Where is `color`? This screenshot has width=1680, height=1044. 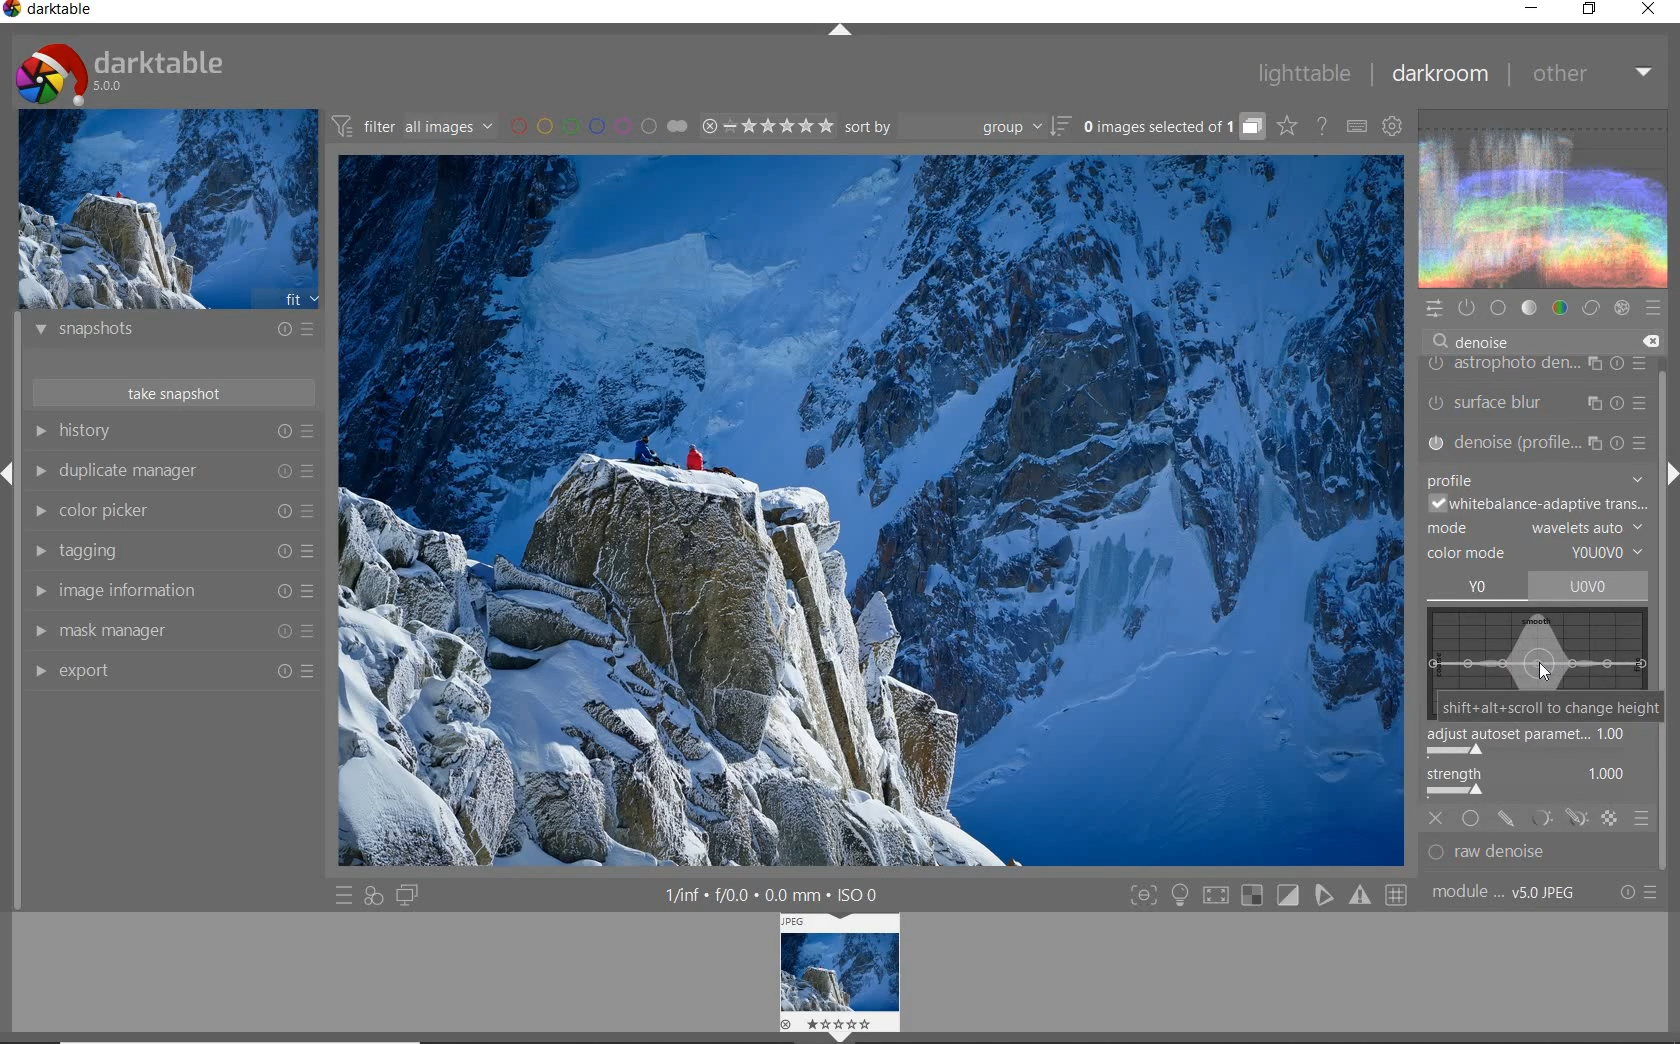 color is located at coordinates (1561, 307).